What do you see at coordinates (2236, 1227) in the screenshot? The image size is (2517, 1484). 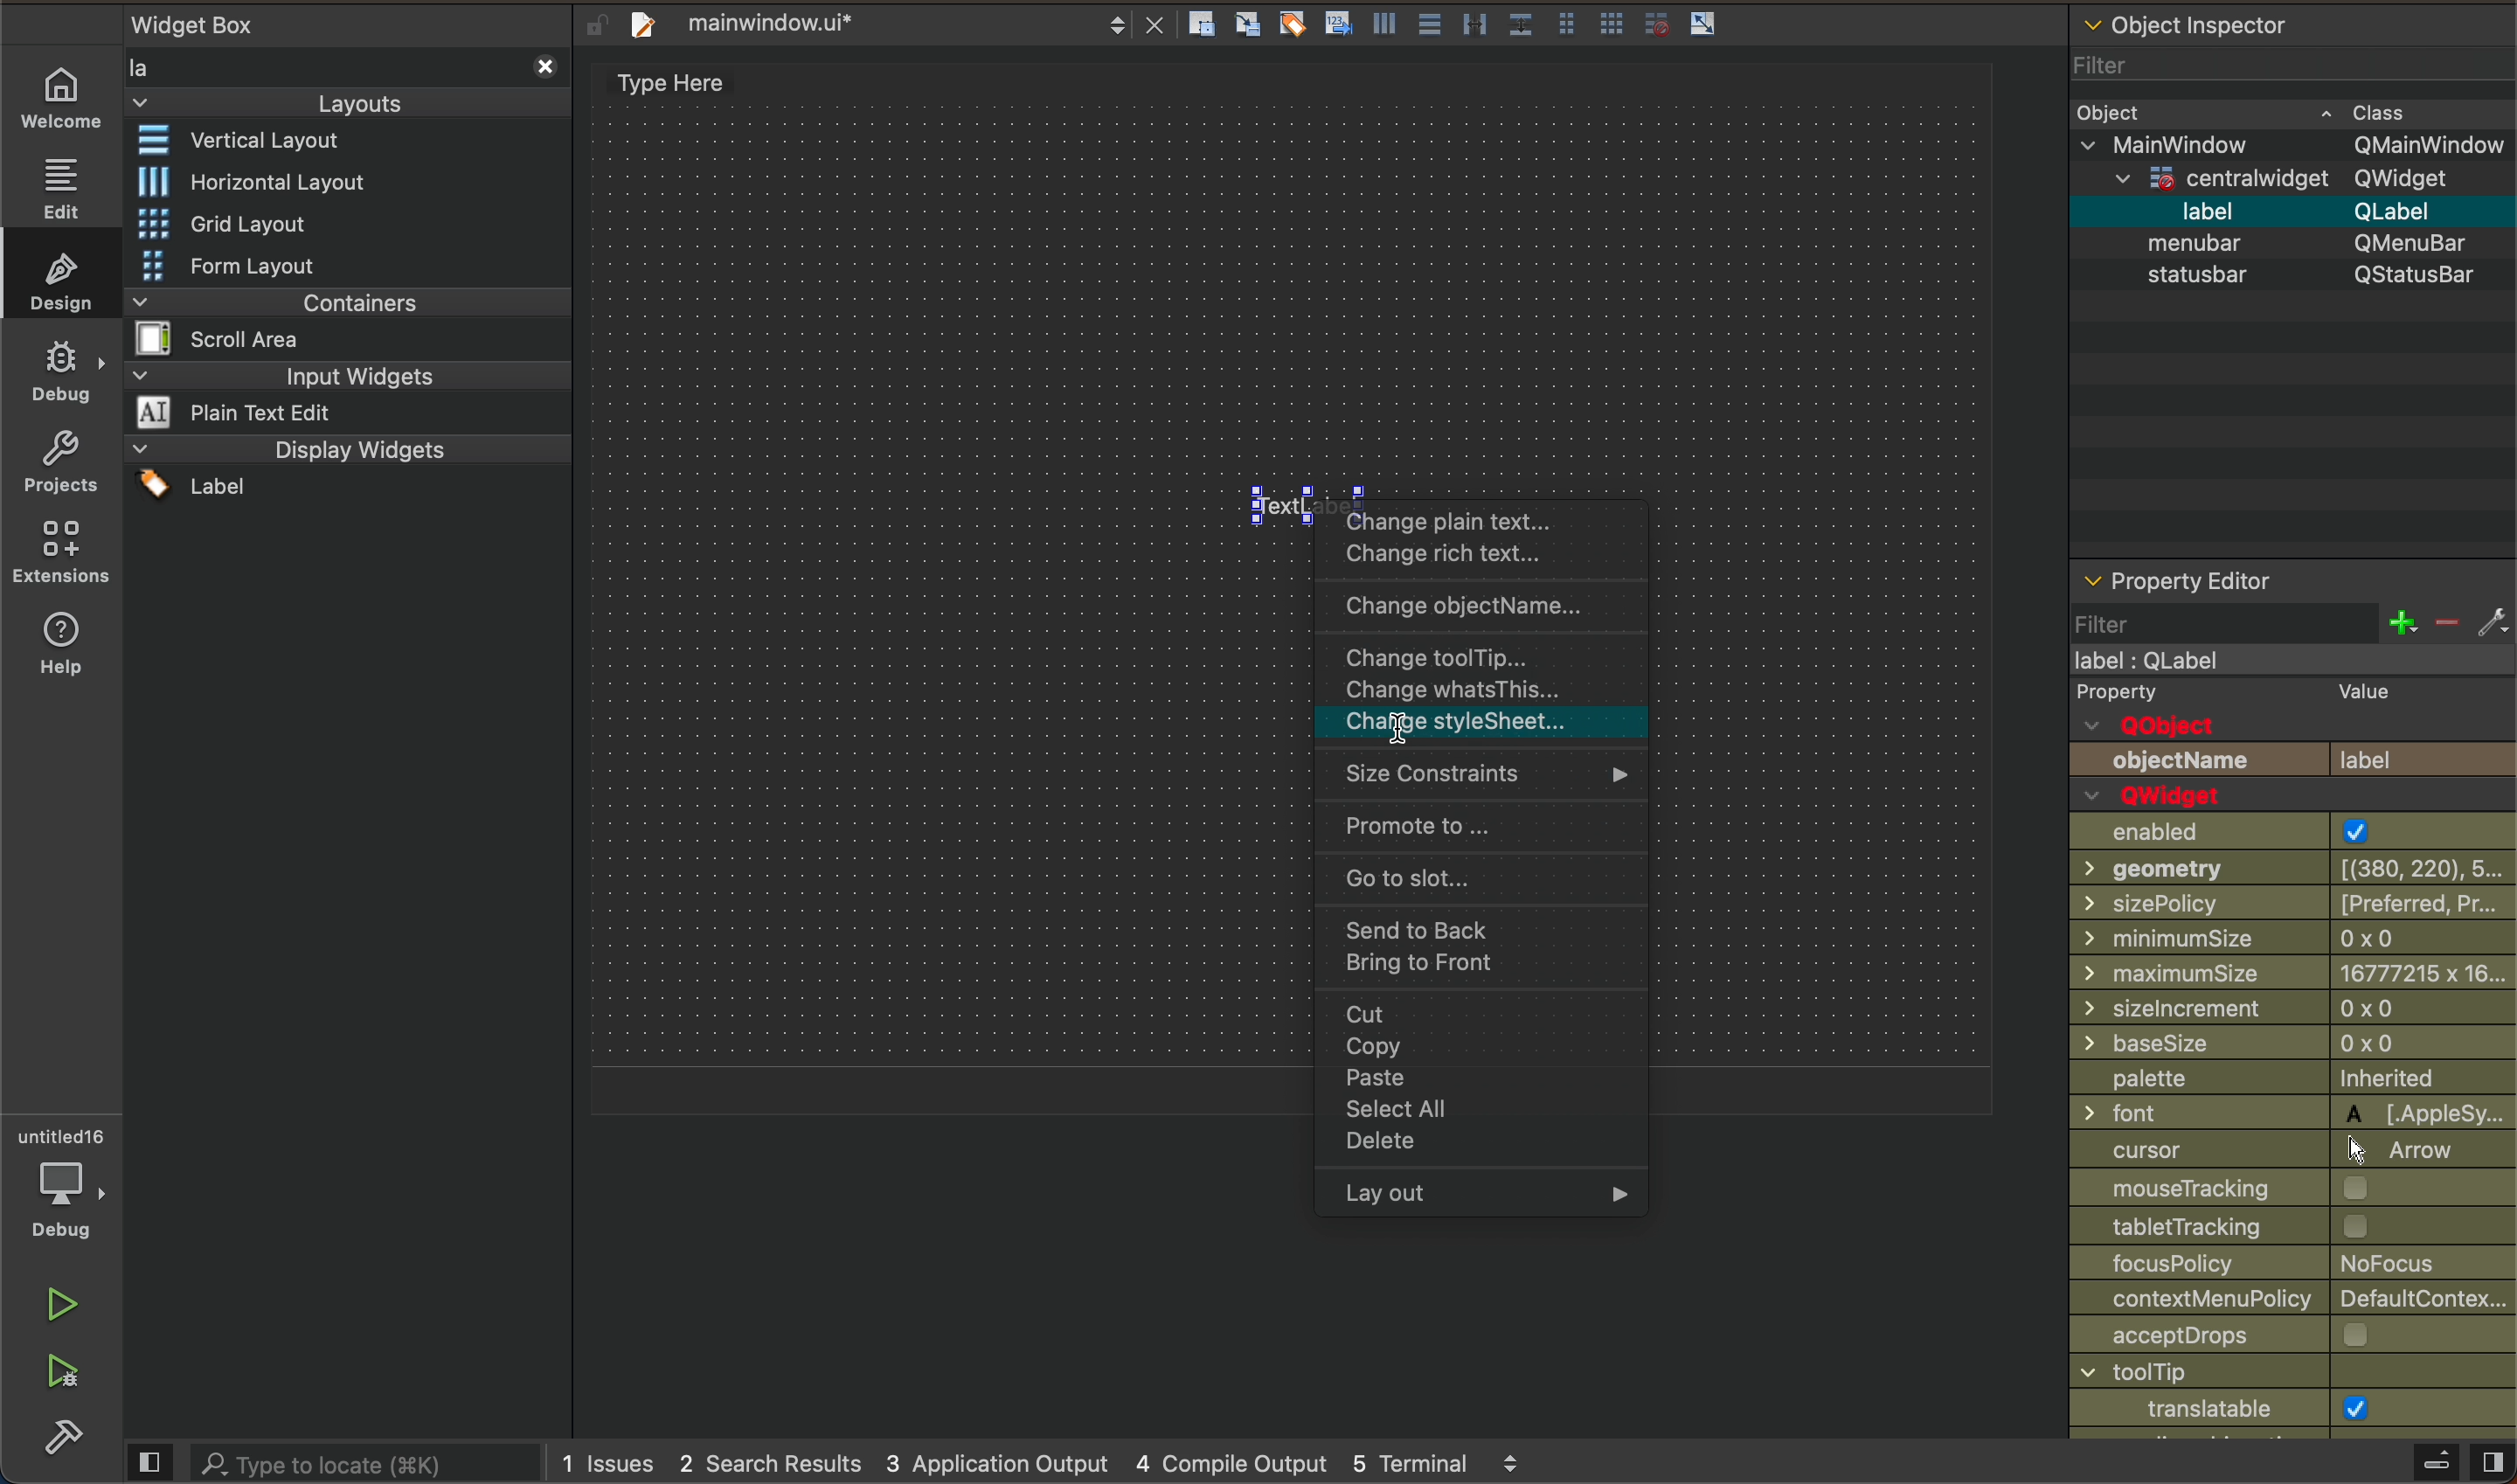 I see `` at bounding box center [2236, 1227].